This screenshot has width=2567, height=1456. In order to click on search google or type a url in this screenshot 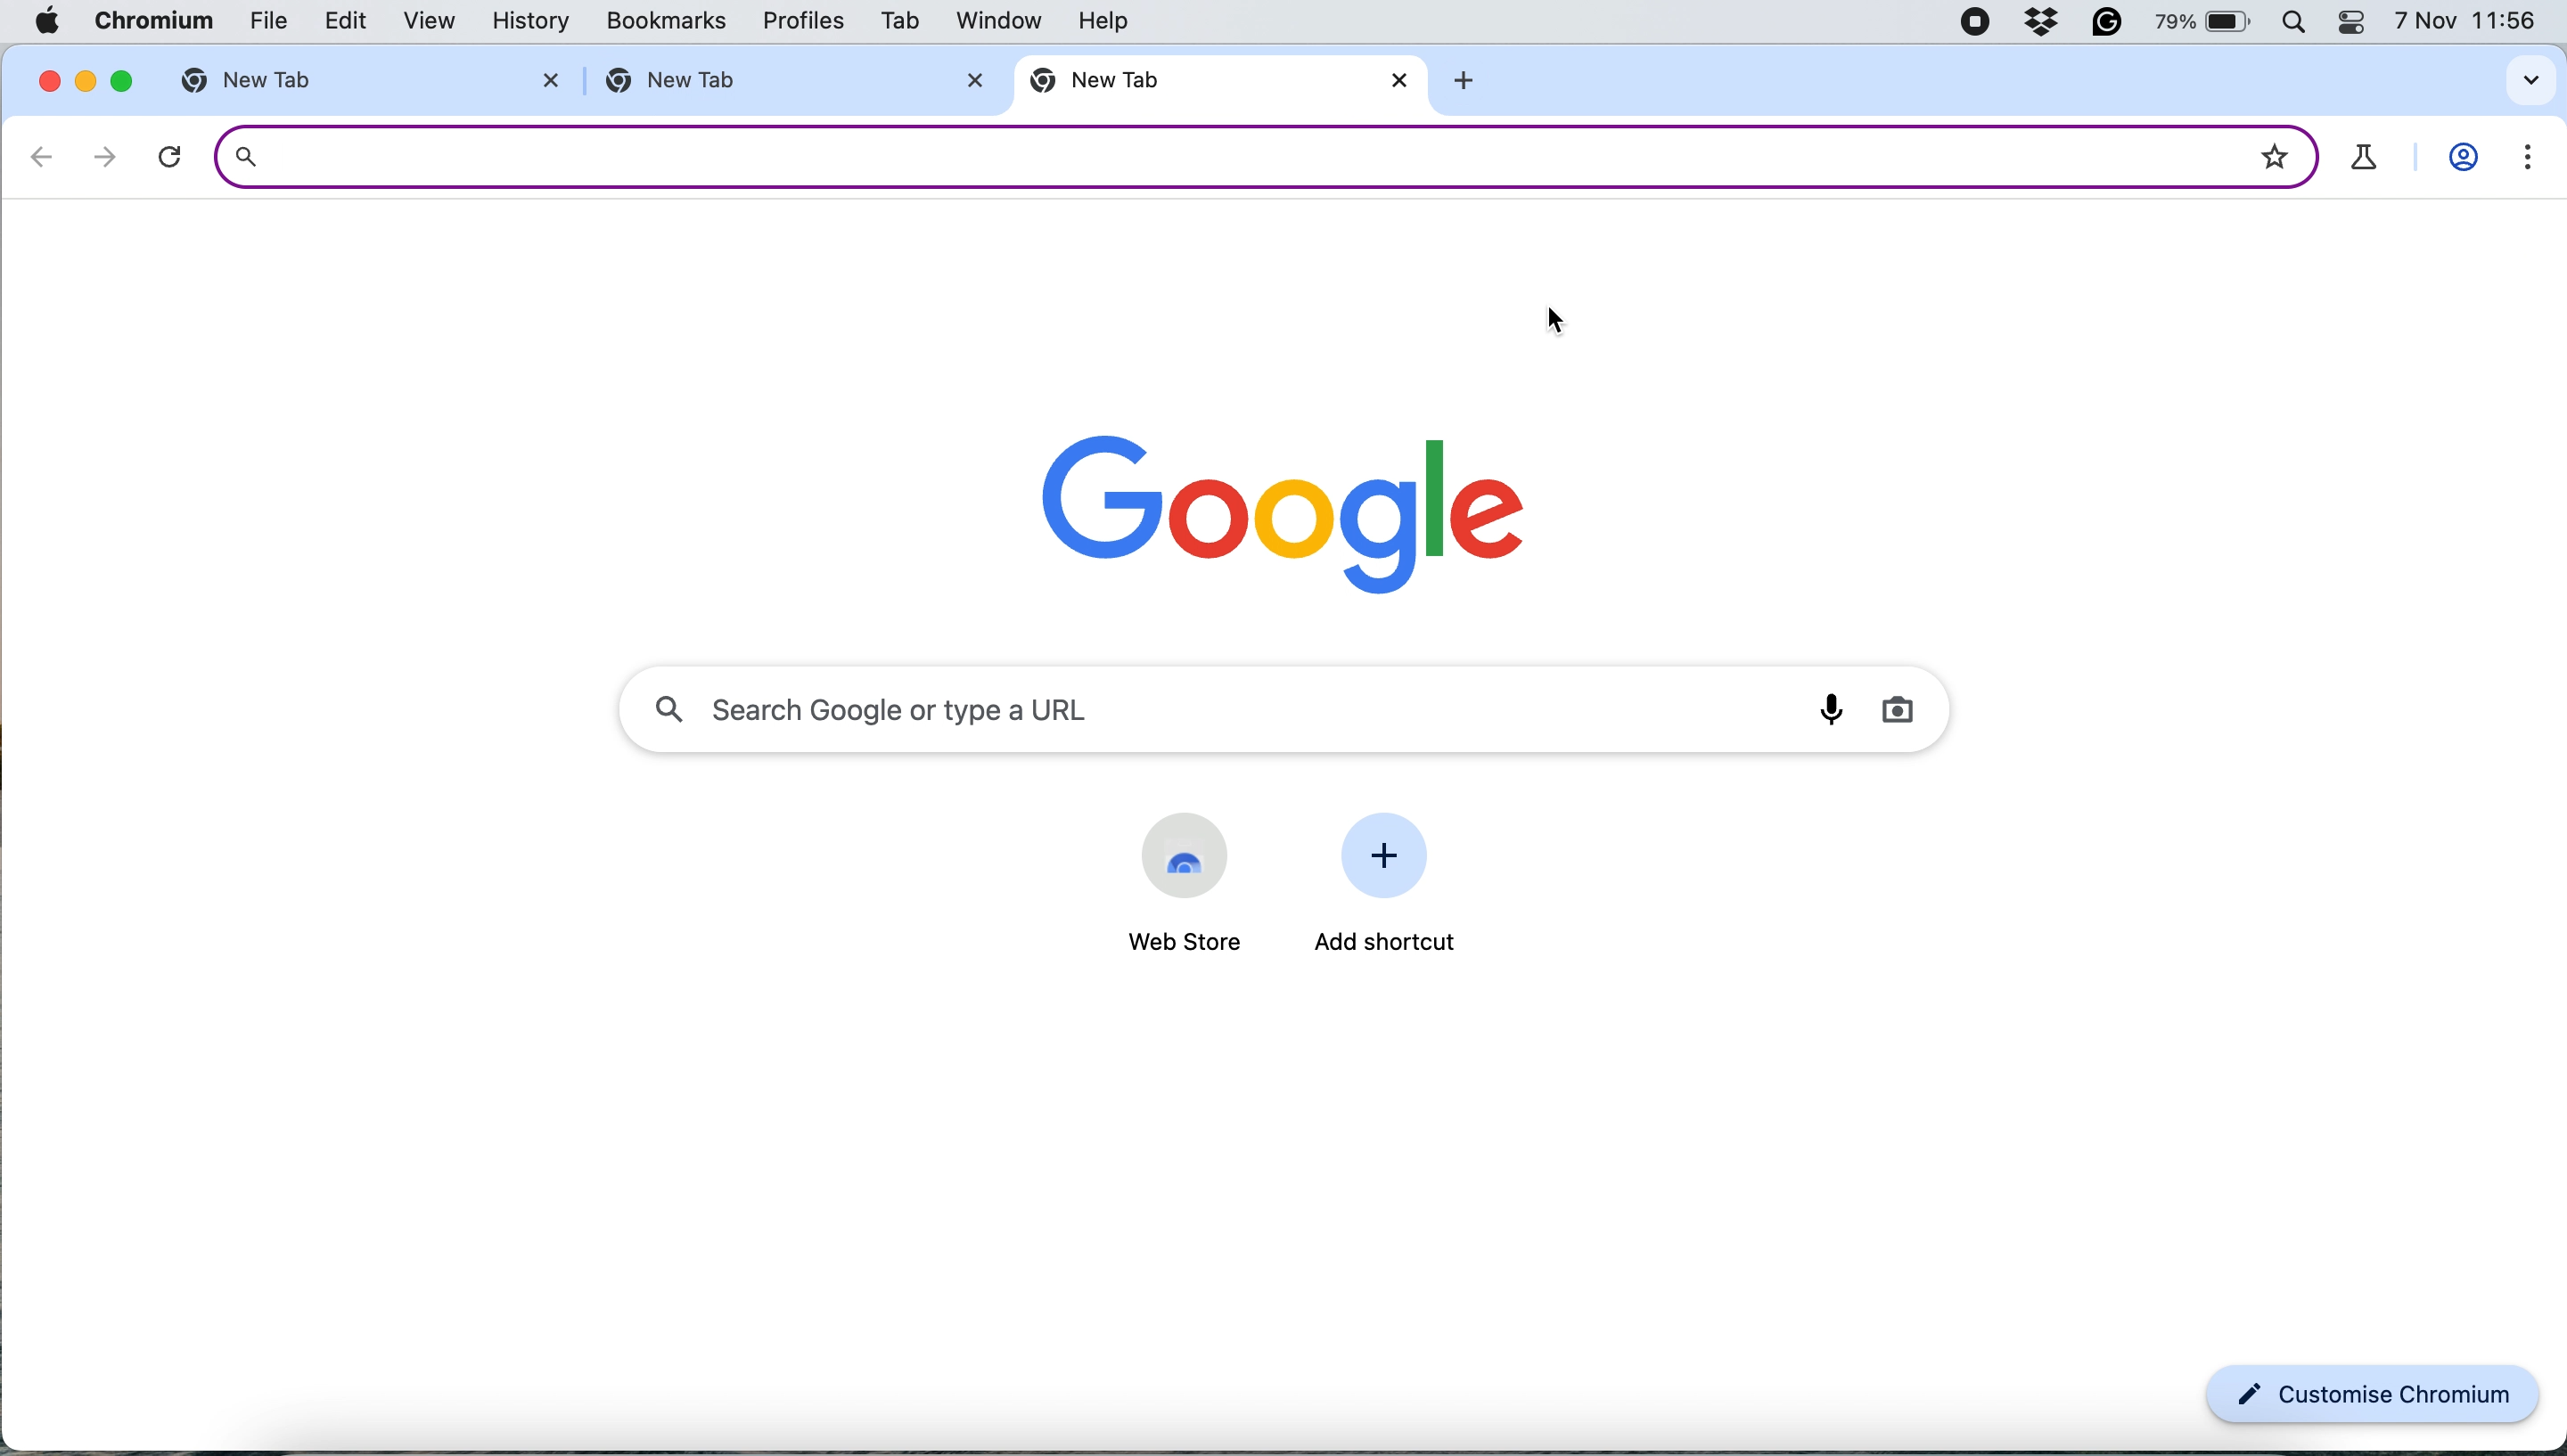, I will do `click(1289, 704)`.